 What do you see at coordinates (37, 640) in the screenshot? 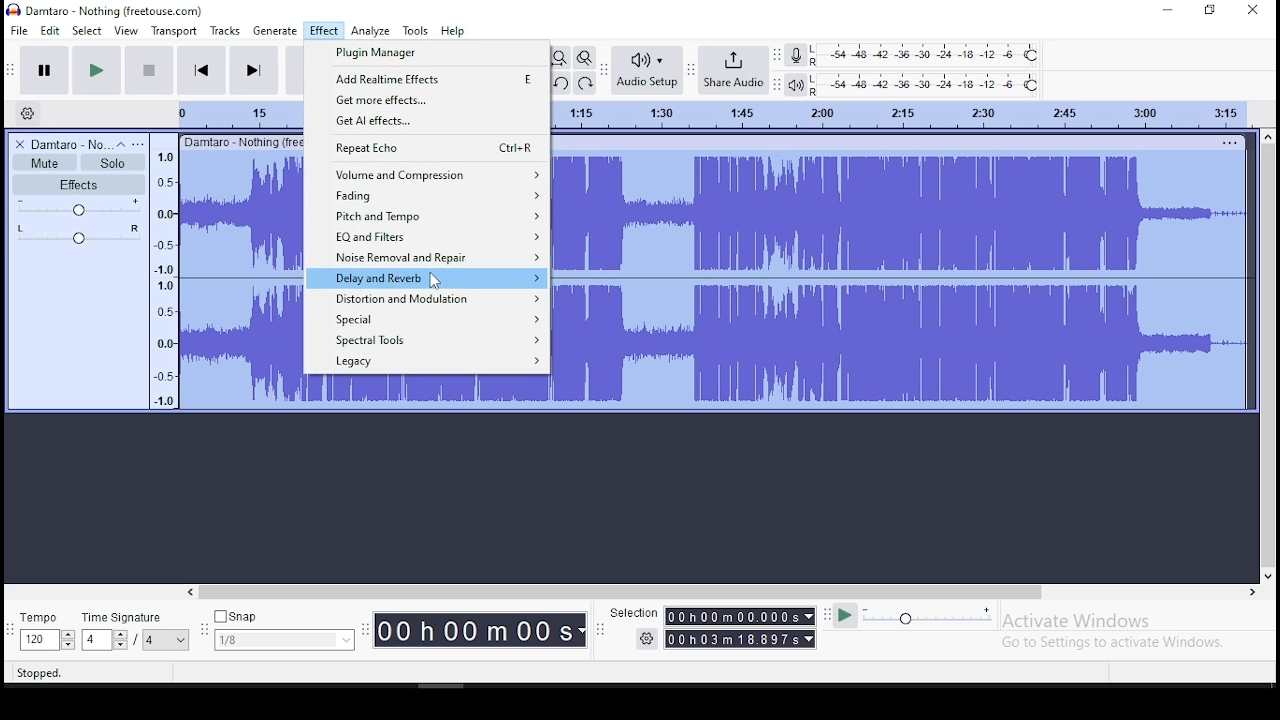
I see `120` at bounding box center [37, 640].